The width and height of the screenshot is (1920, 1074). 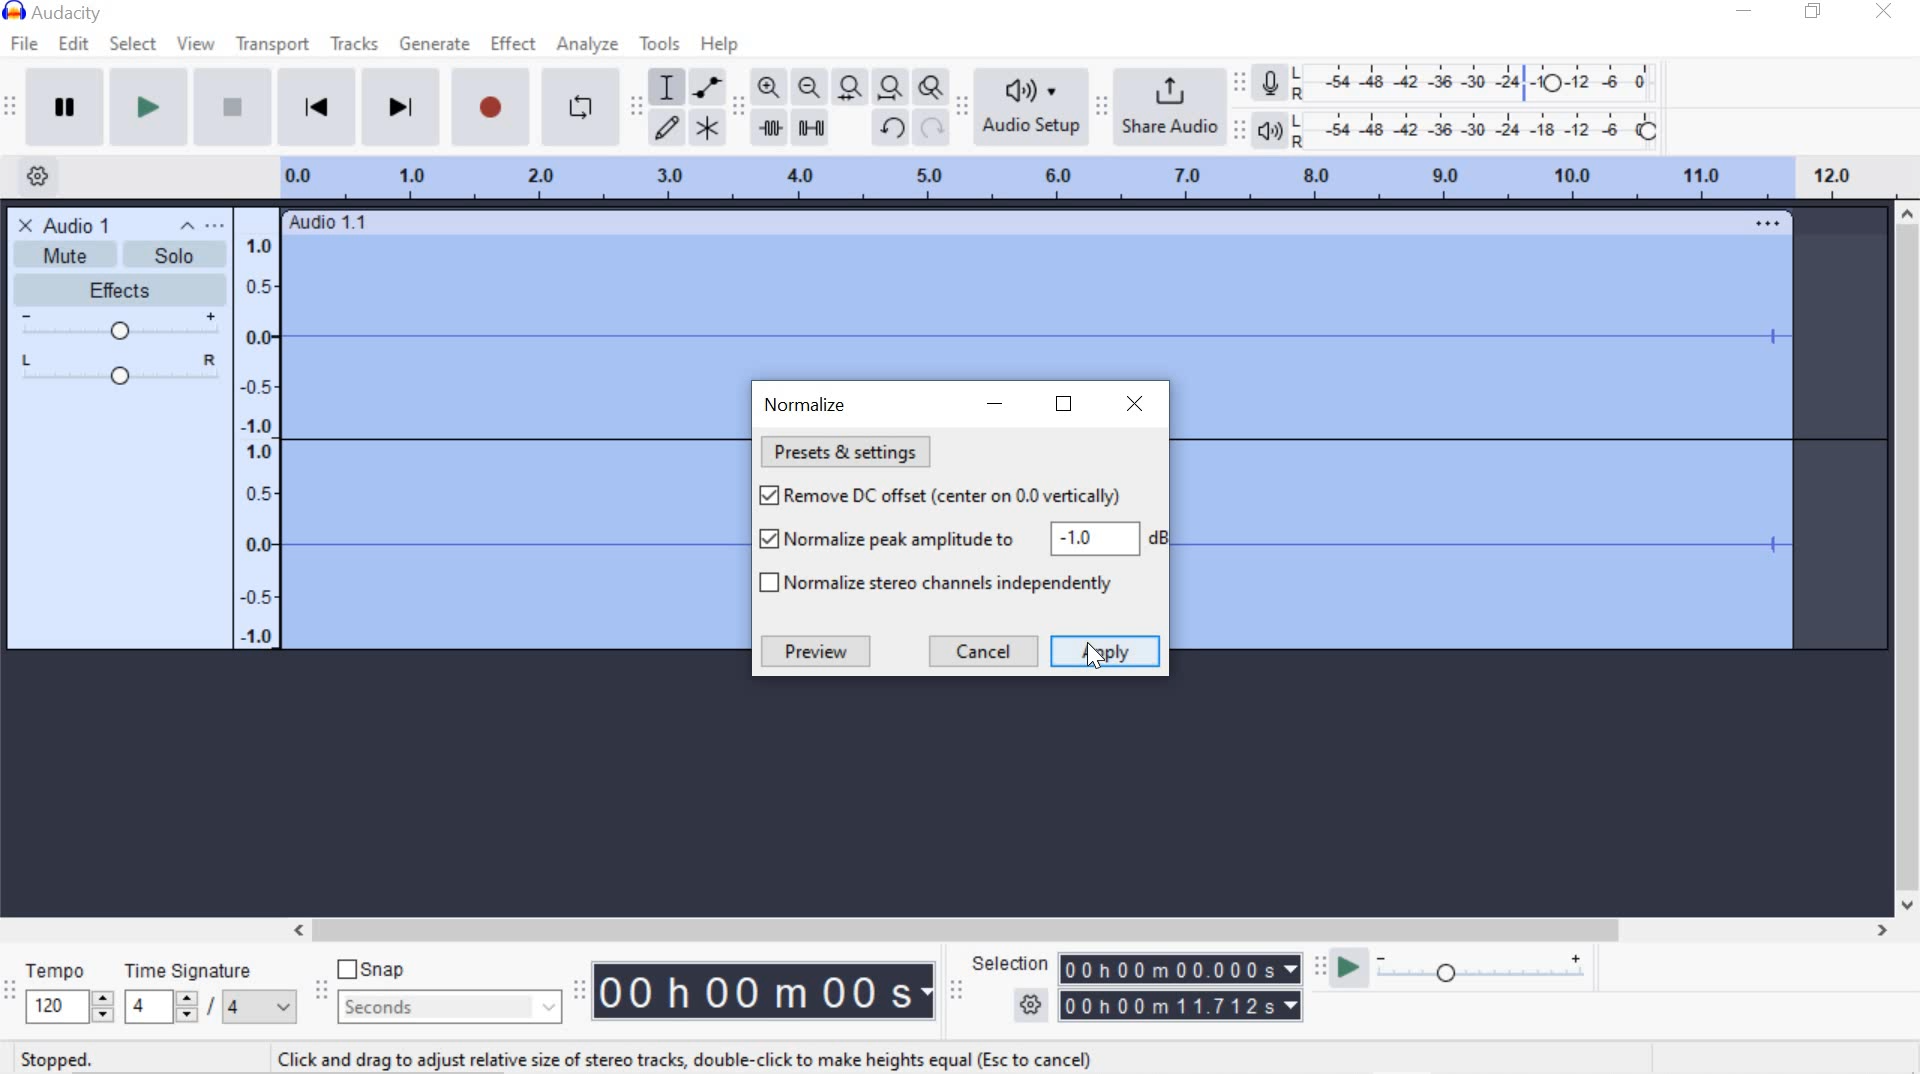 I want to click on help, so click(x=715, y=44).